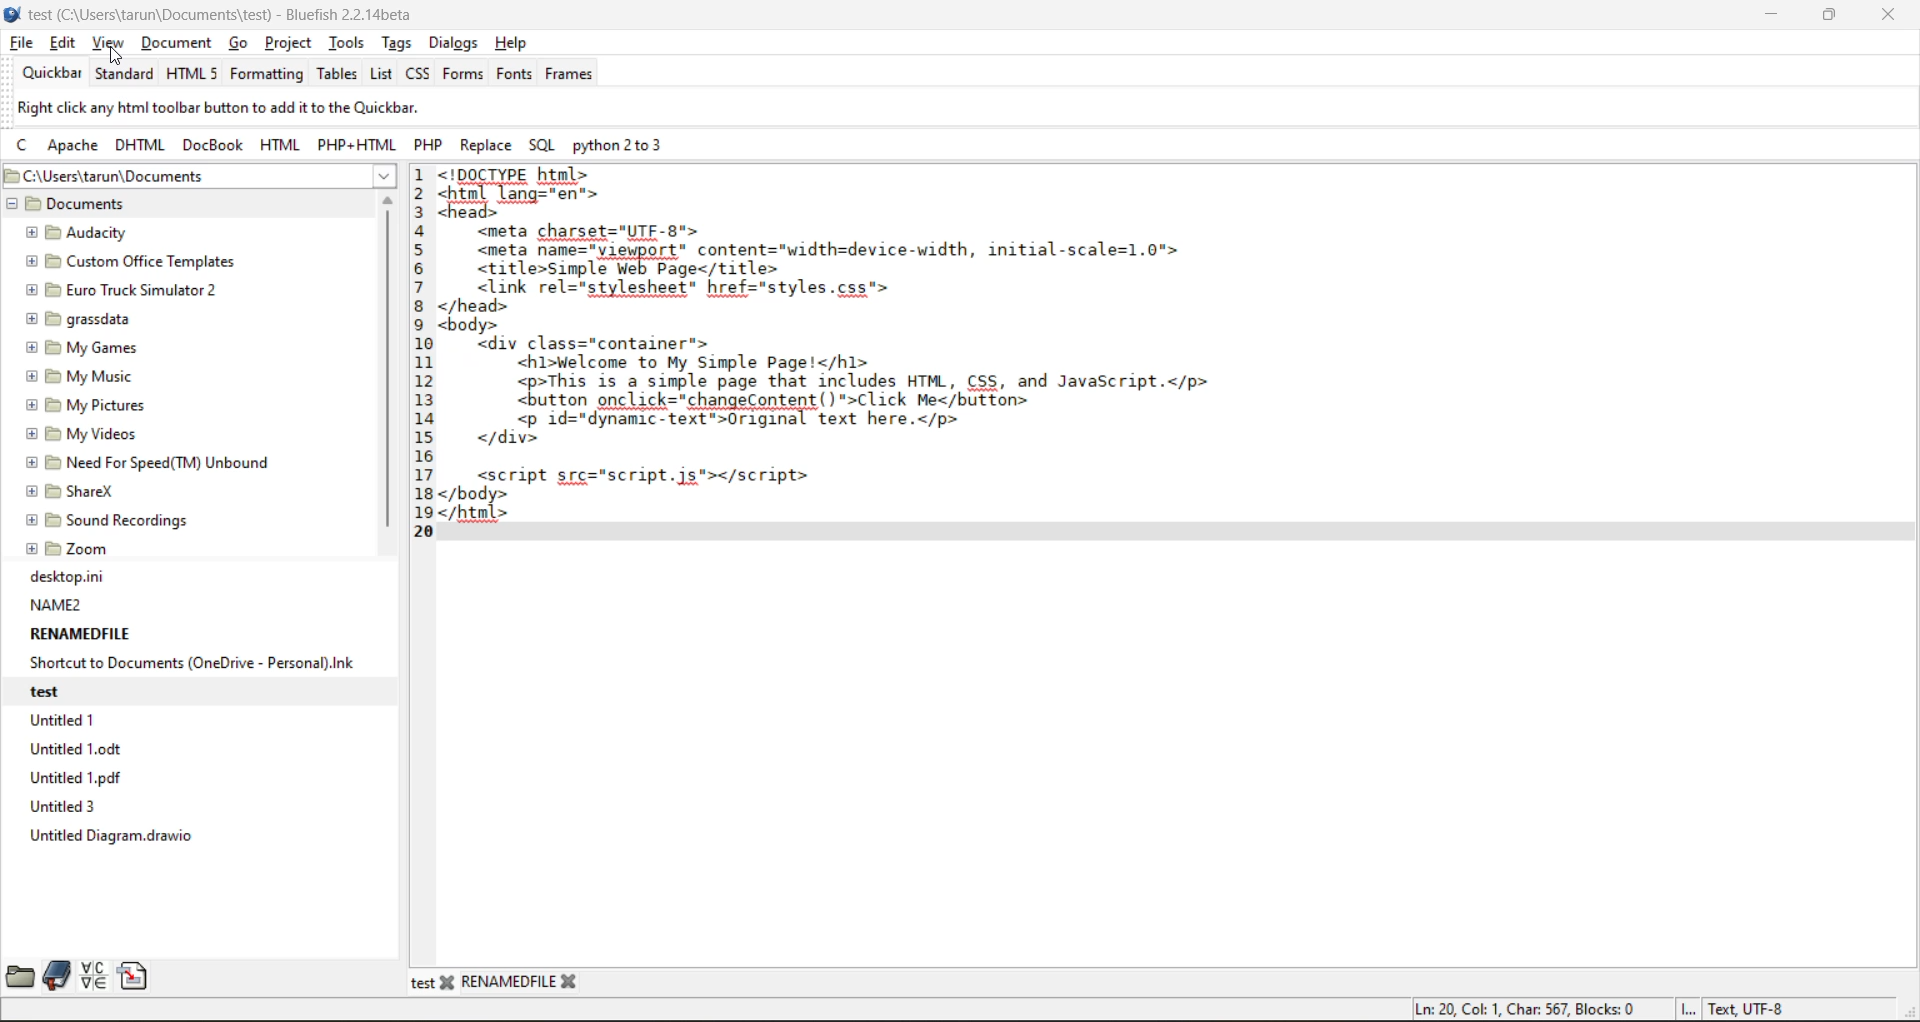  What do you see at coordinates (1770, 16) in the screenshot?
I see `minimize` at bounding box center [1770, 16].